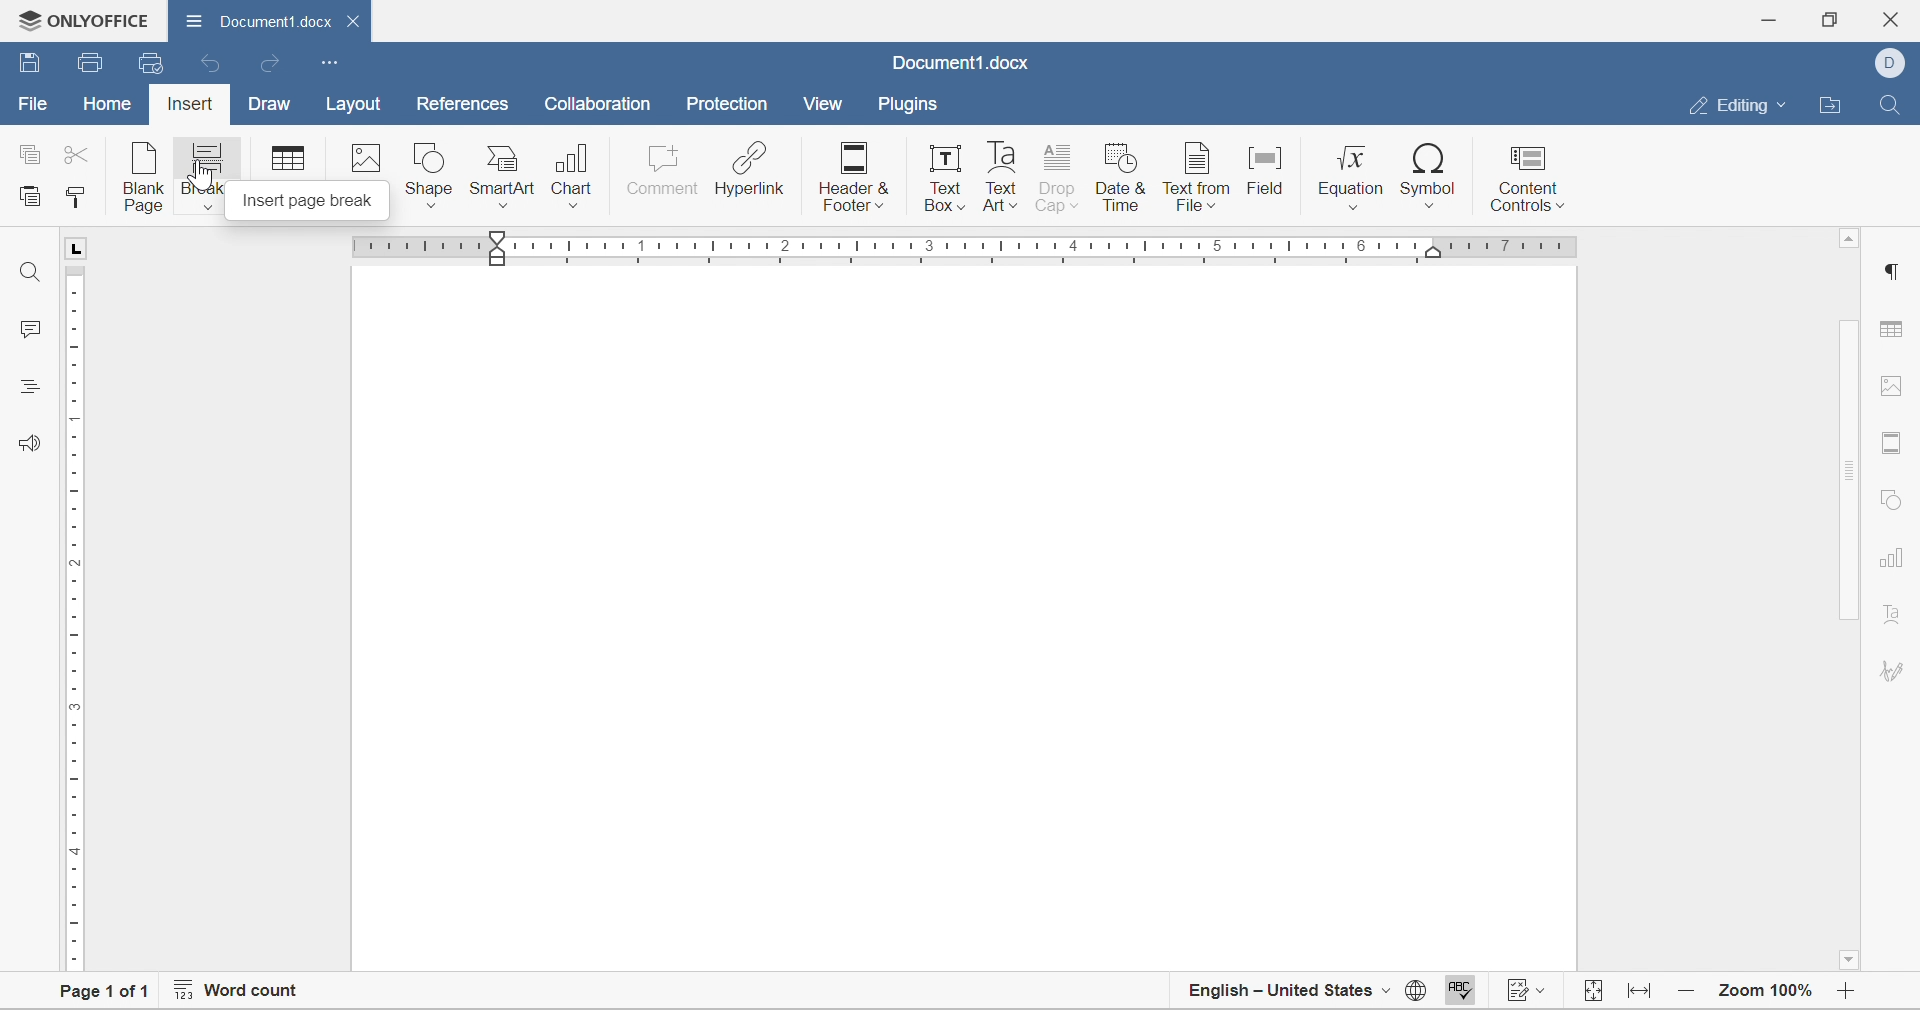 This screenshot has width=1920, height=1010. I want to click on Cut, so click(81, 153).